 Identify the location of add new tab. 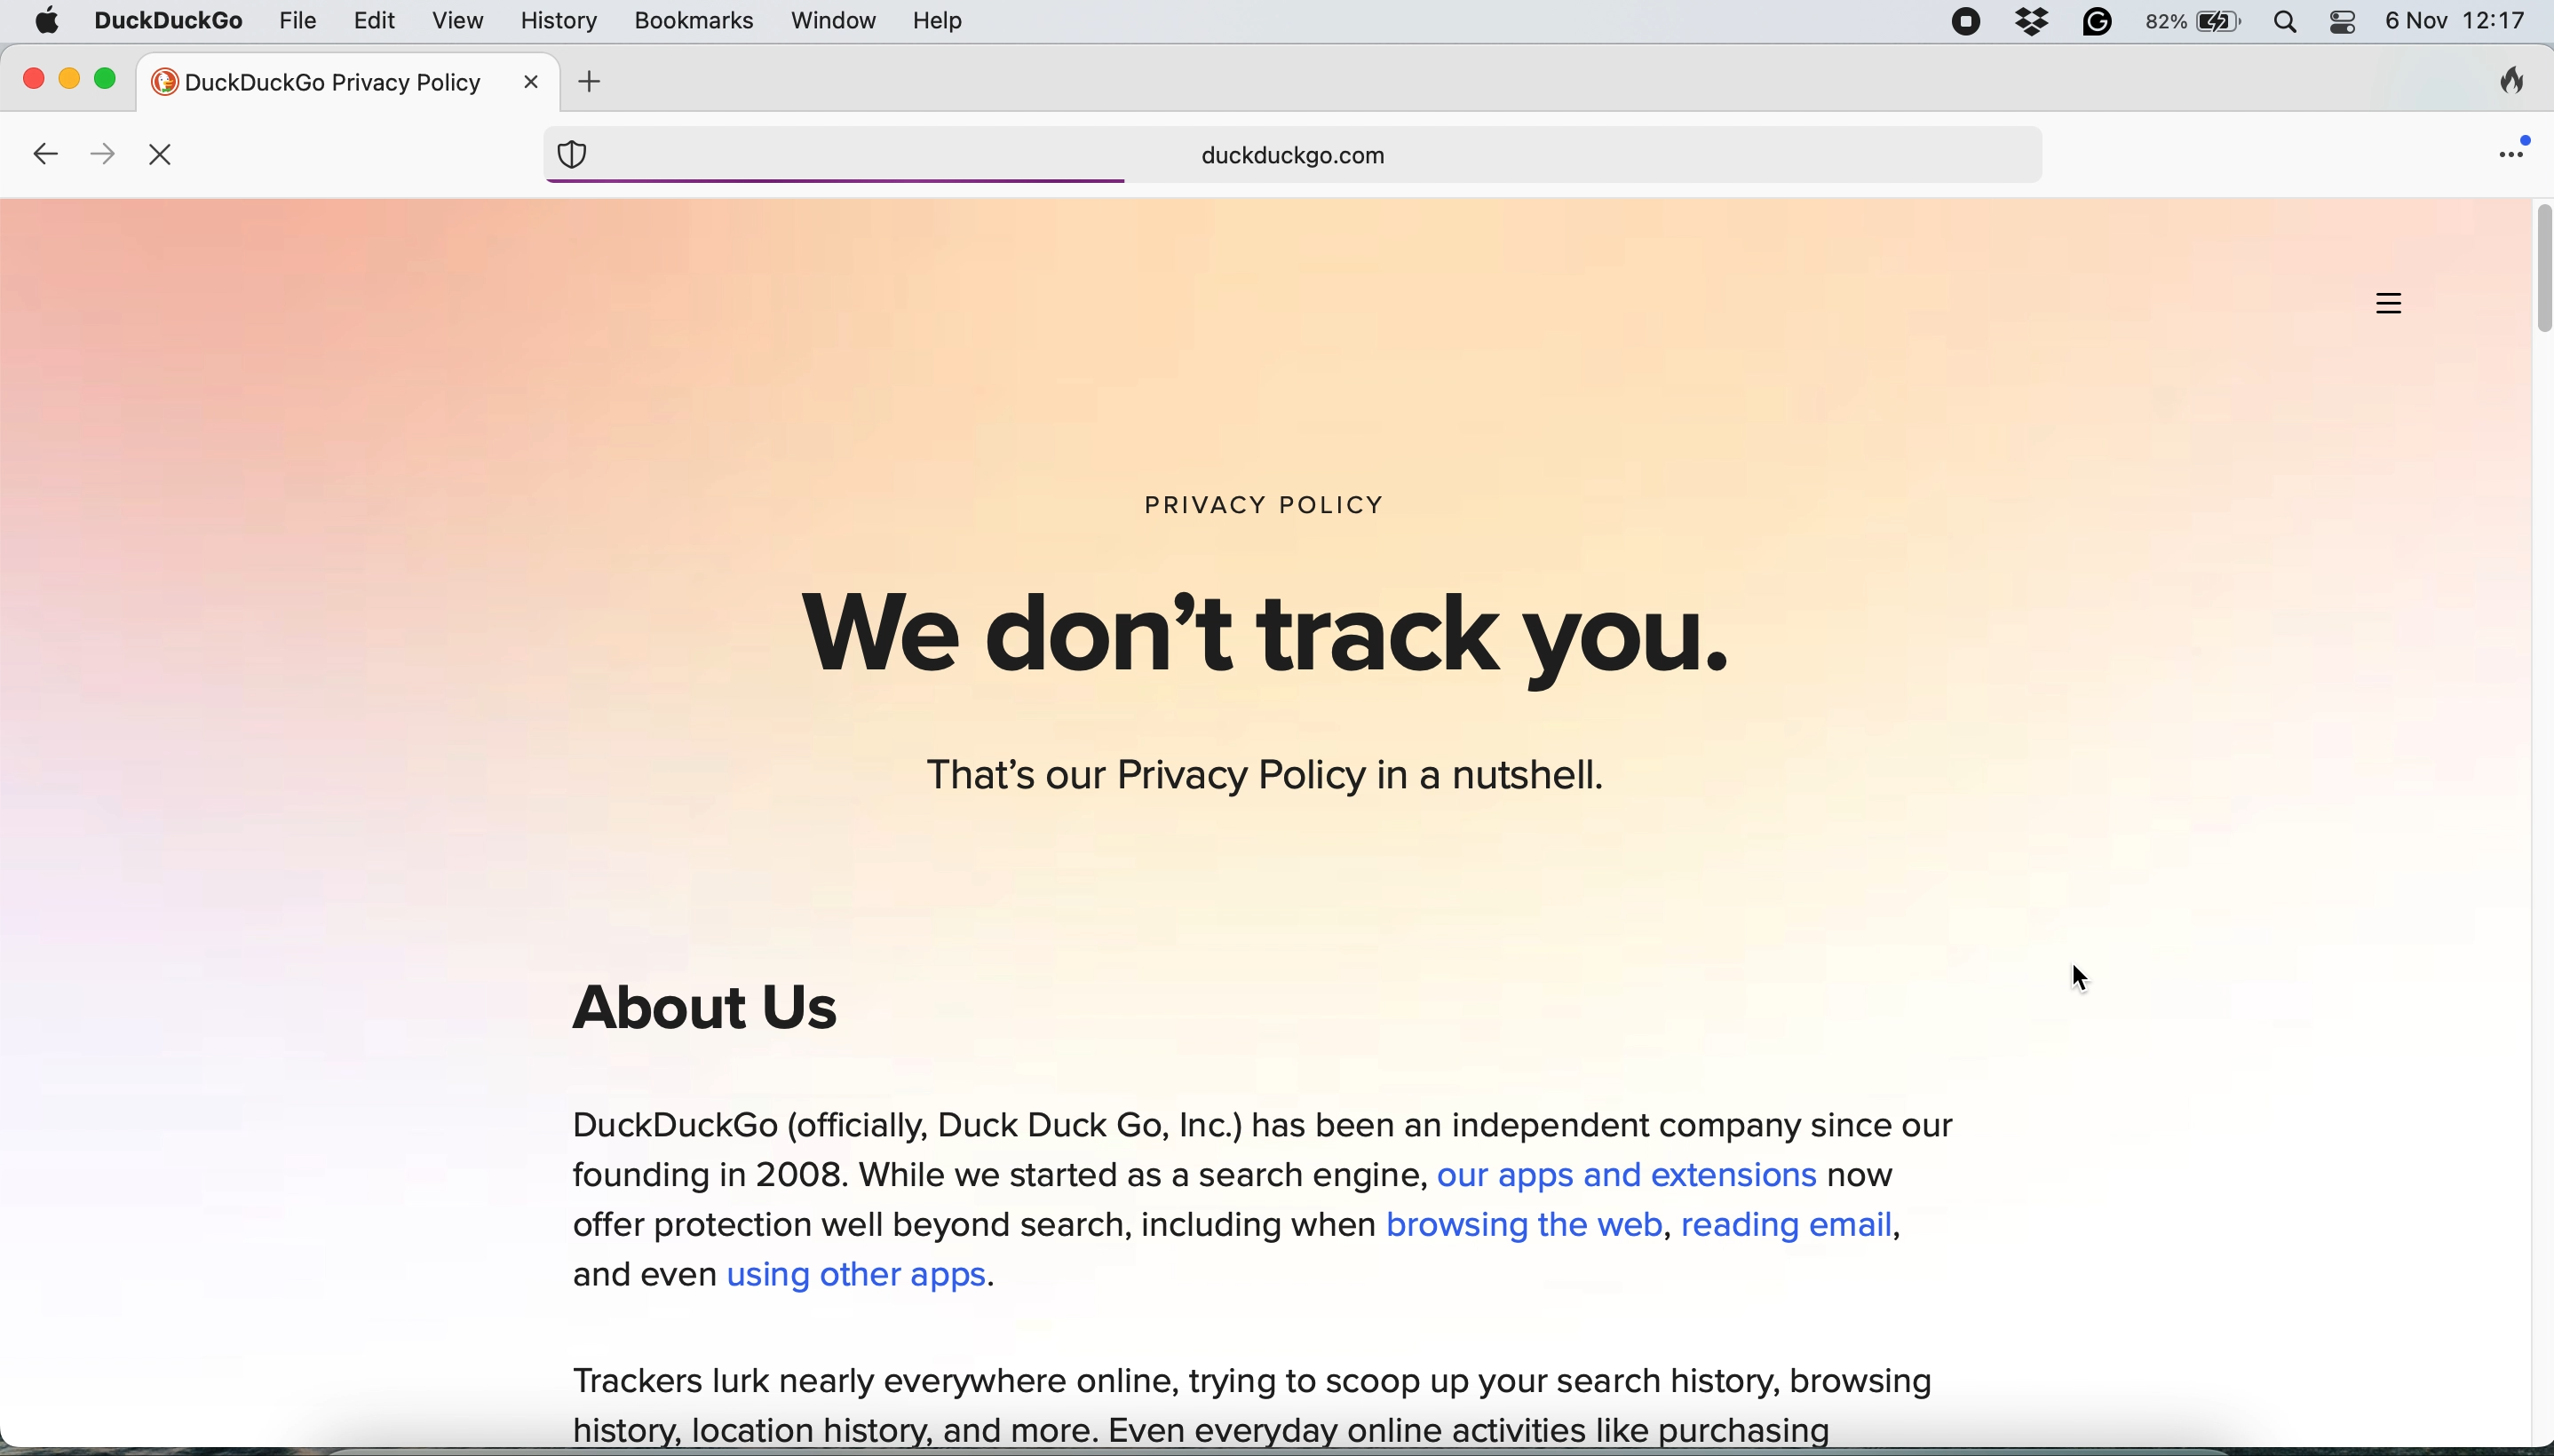
(588, 82).